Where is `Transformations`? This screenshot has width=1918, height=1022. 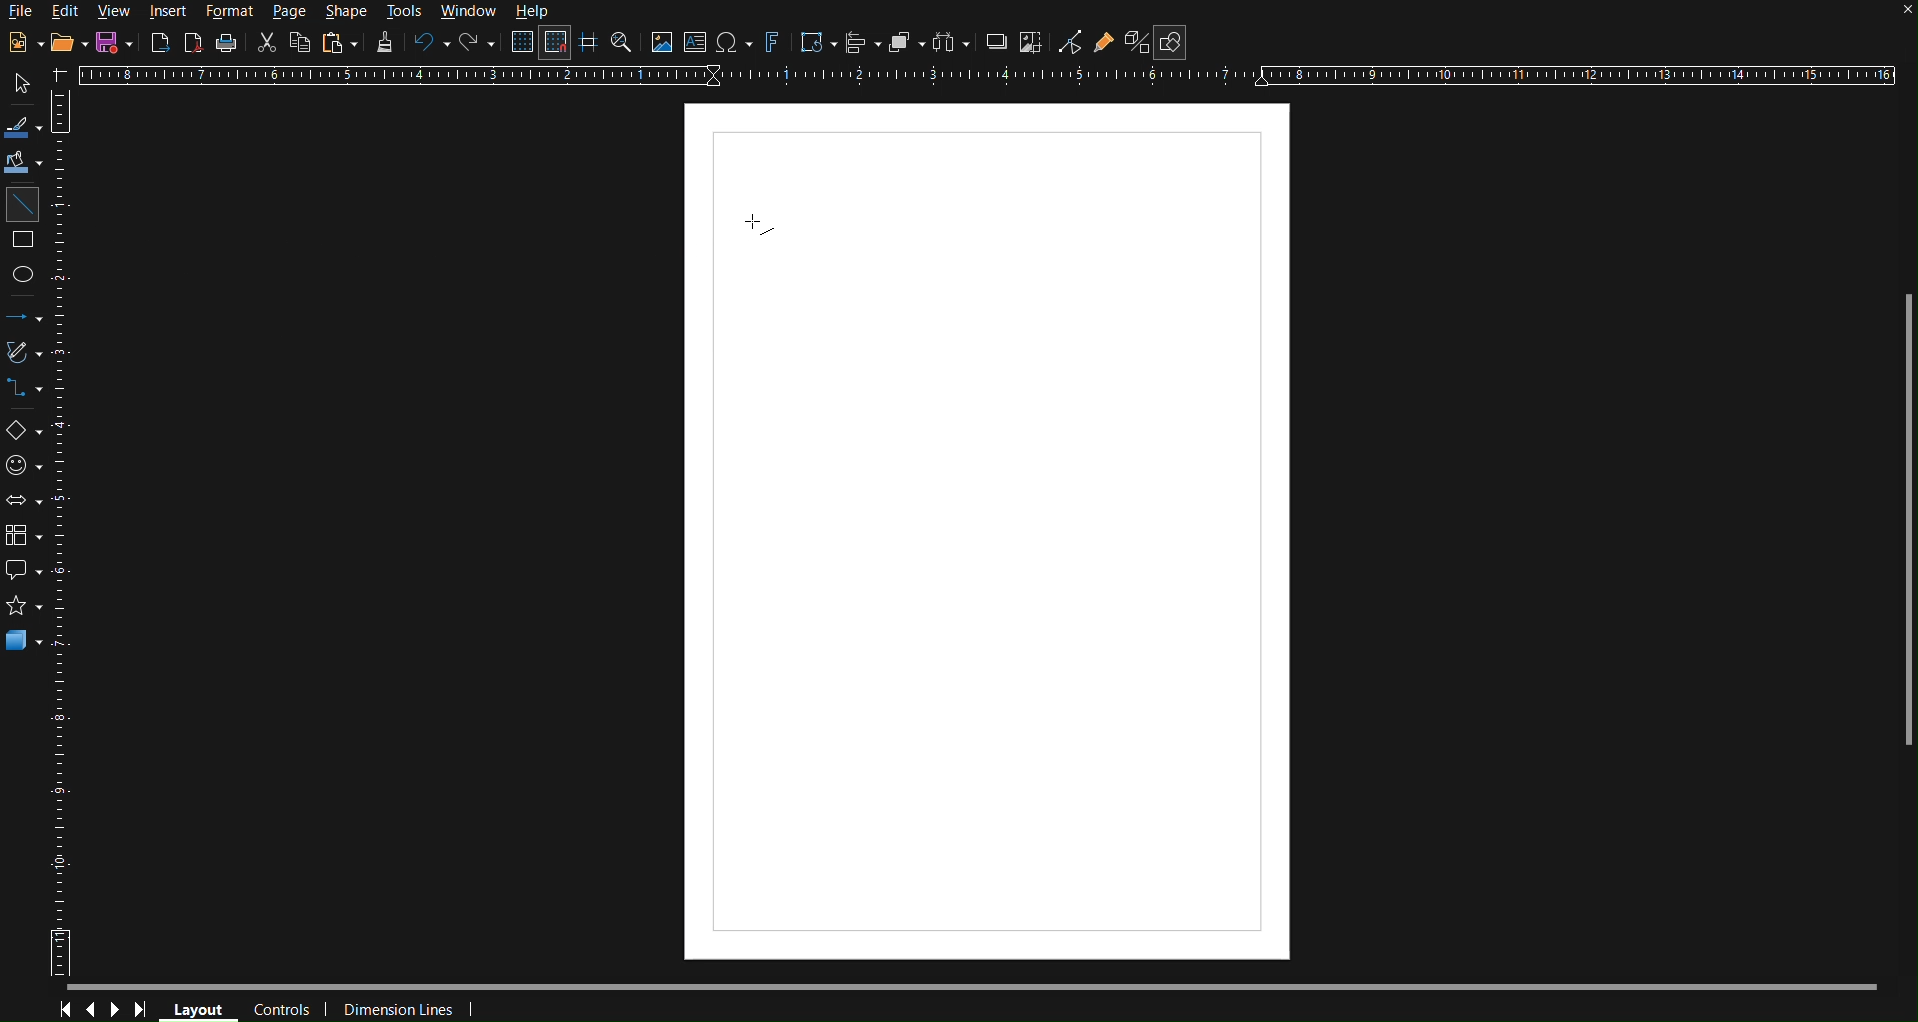 Transformations is located at coordinates (816, 43).